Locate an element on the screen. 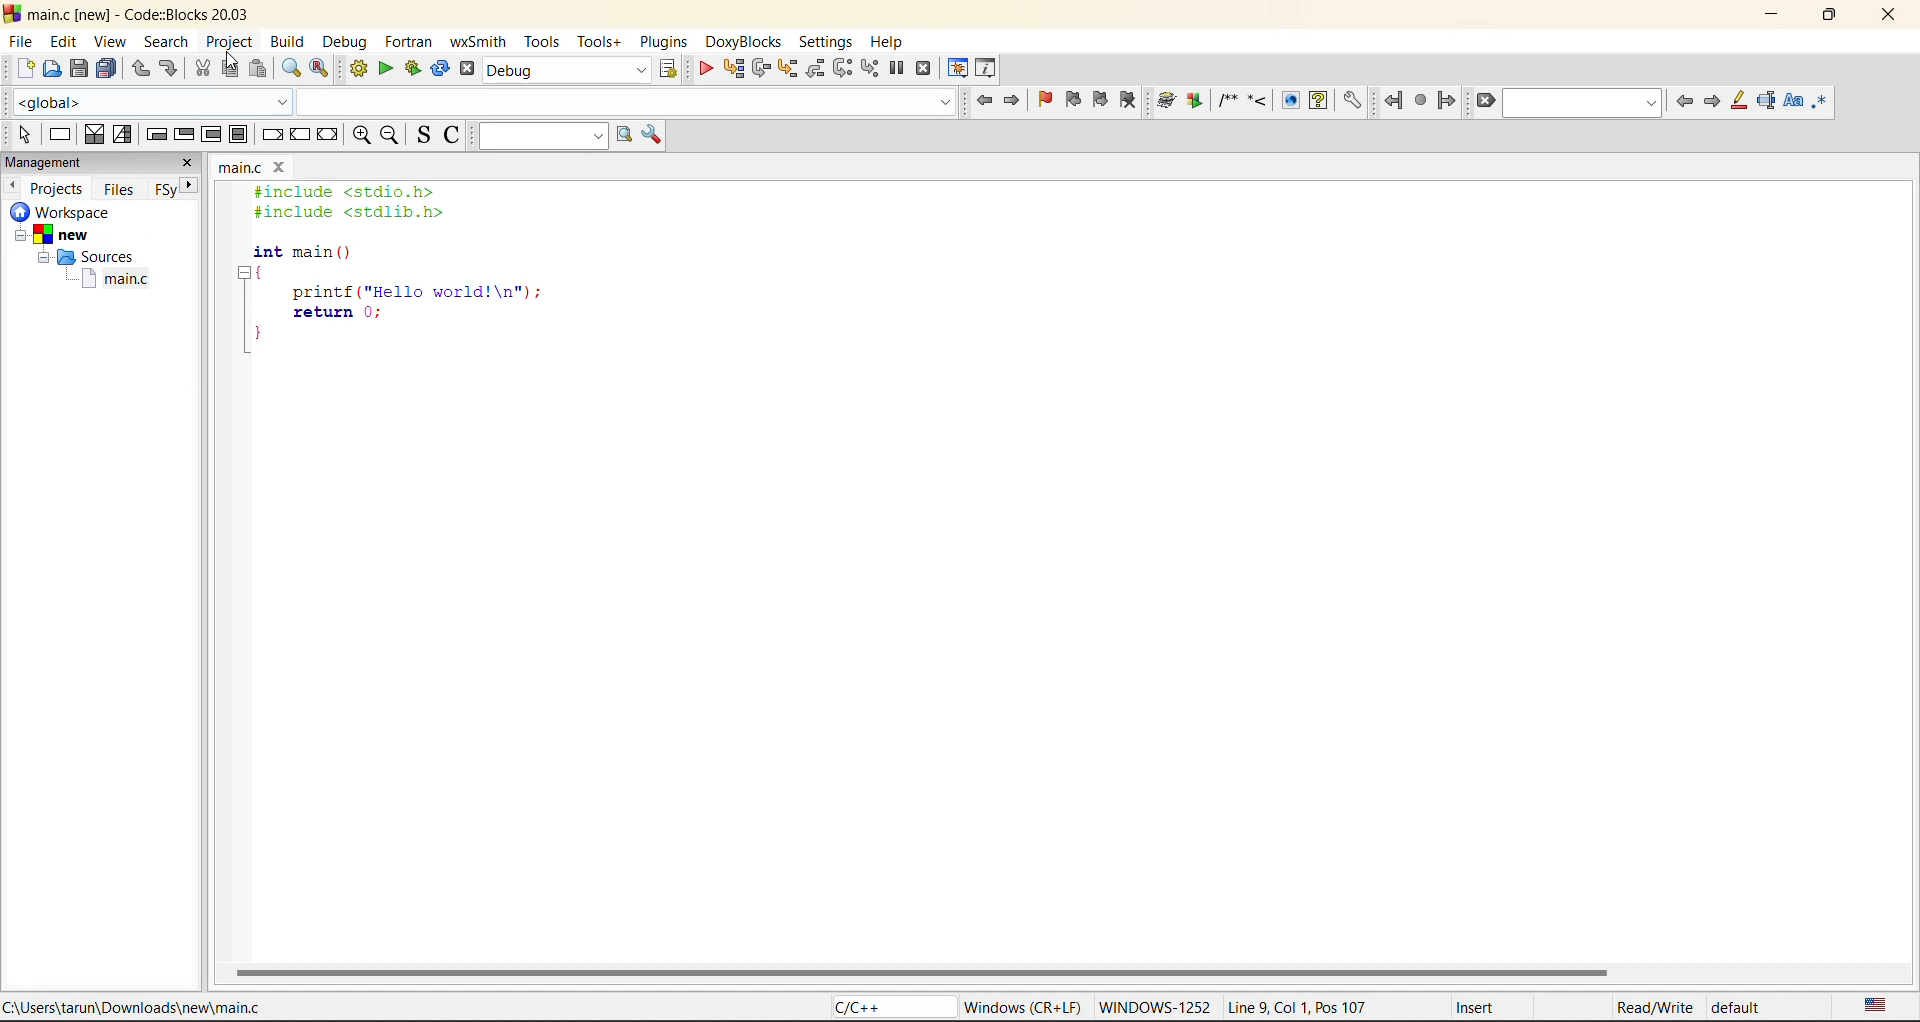 The width and height of the screenshot is (1920, 1022). new is located at coordinates (24, 68).